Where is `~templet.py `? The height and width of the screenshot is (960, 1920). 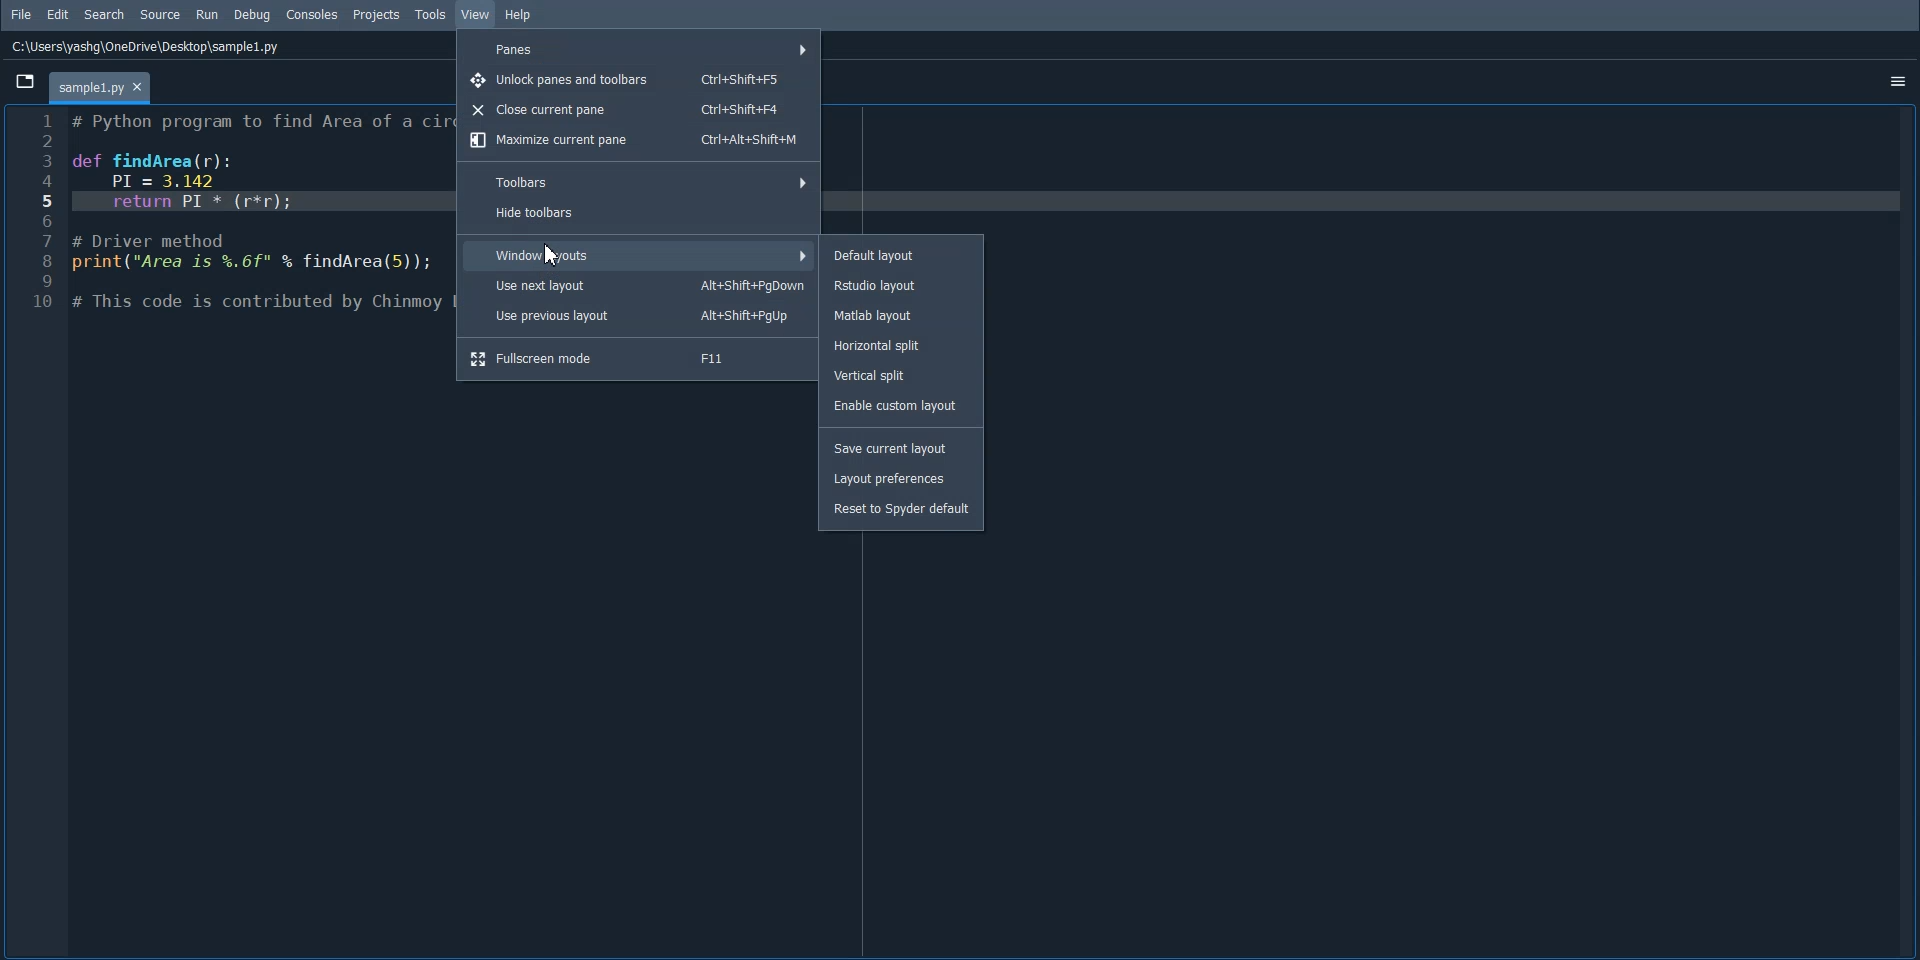 ~templet.py  is located at coordinates (91, 86).